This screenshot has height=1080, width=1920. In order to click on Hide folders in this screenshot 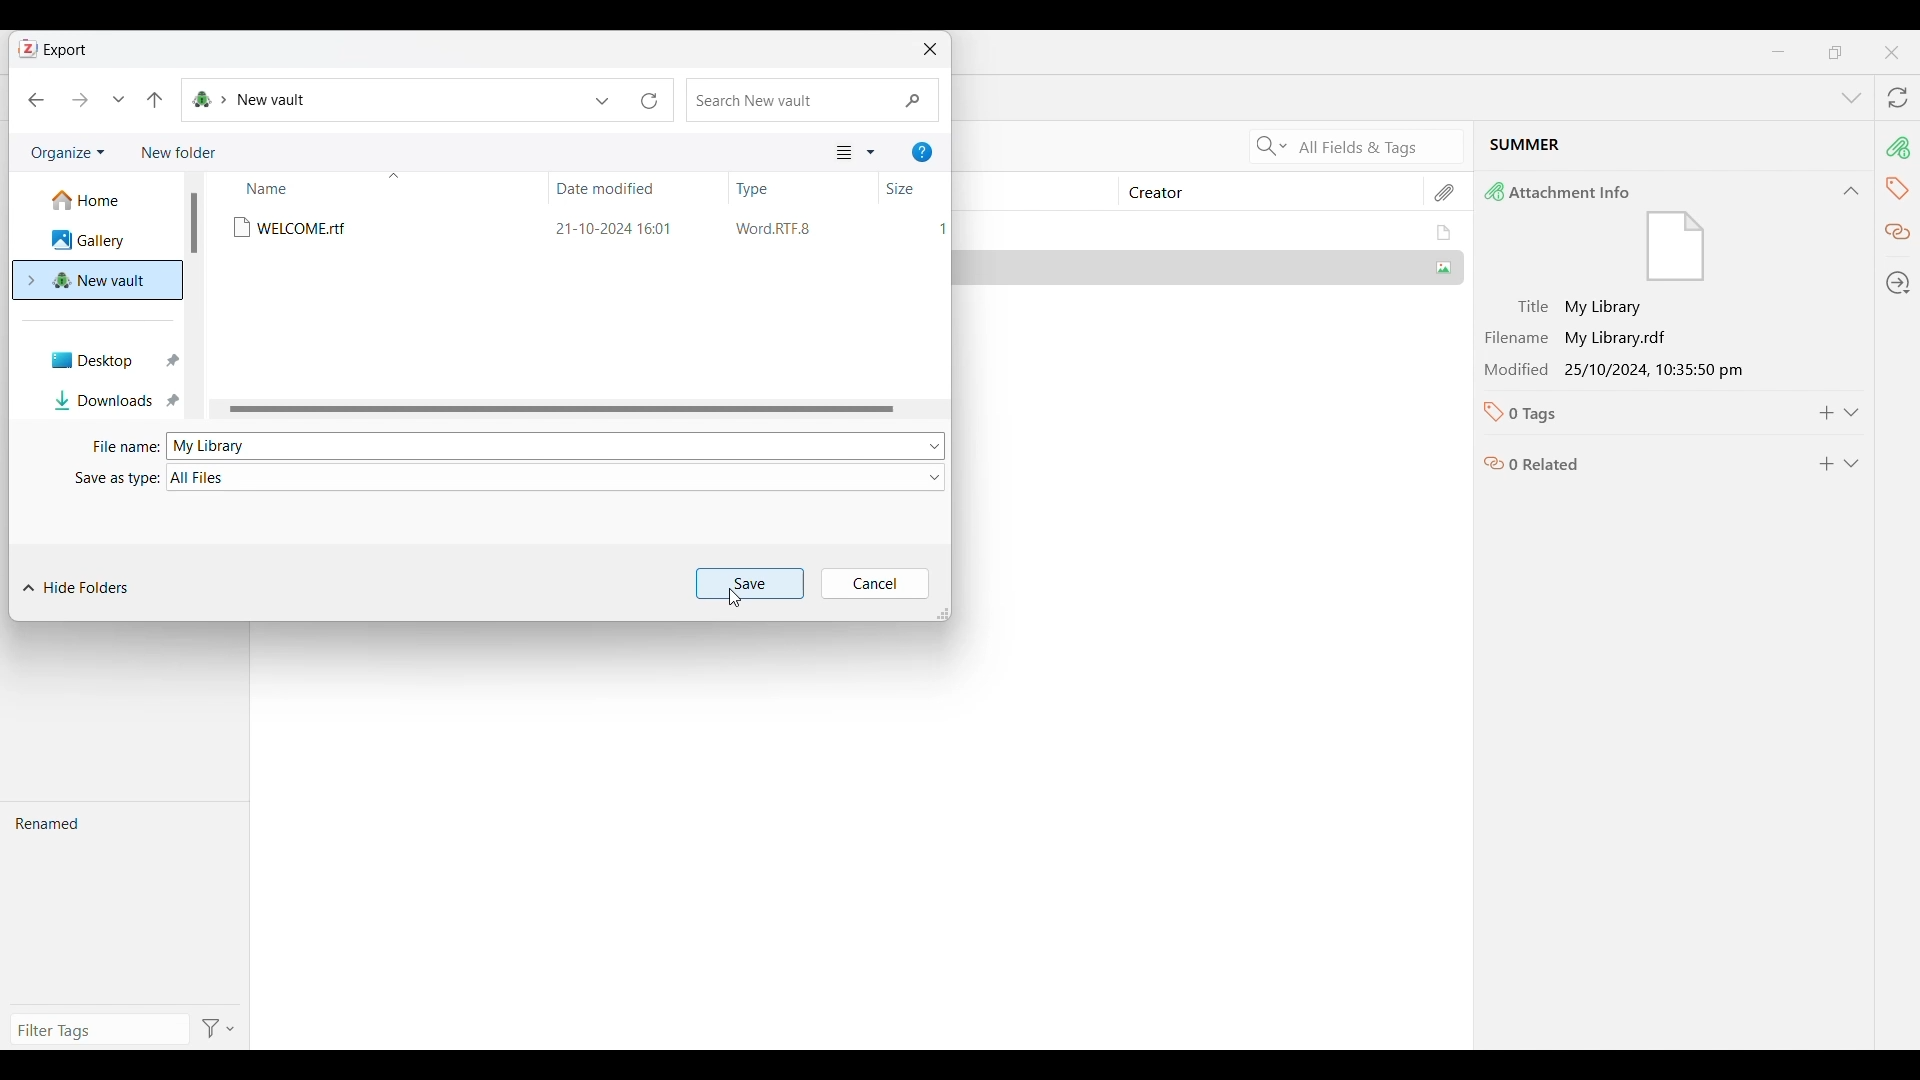, I will do `click(75, 587)`.